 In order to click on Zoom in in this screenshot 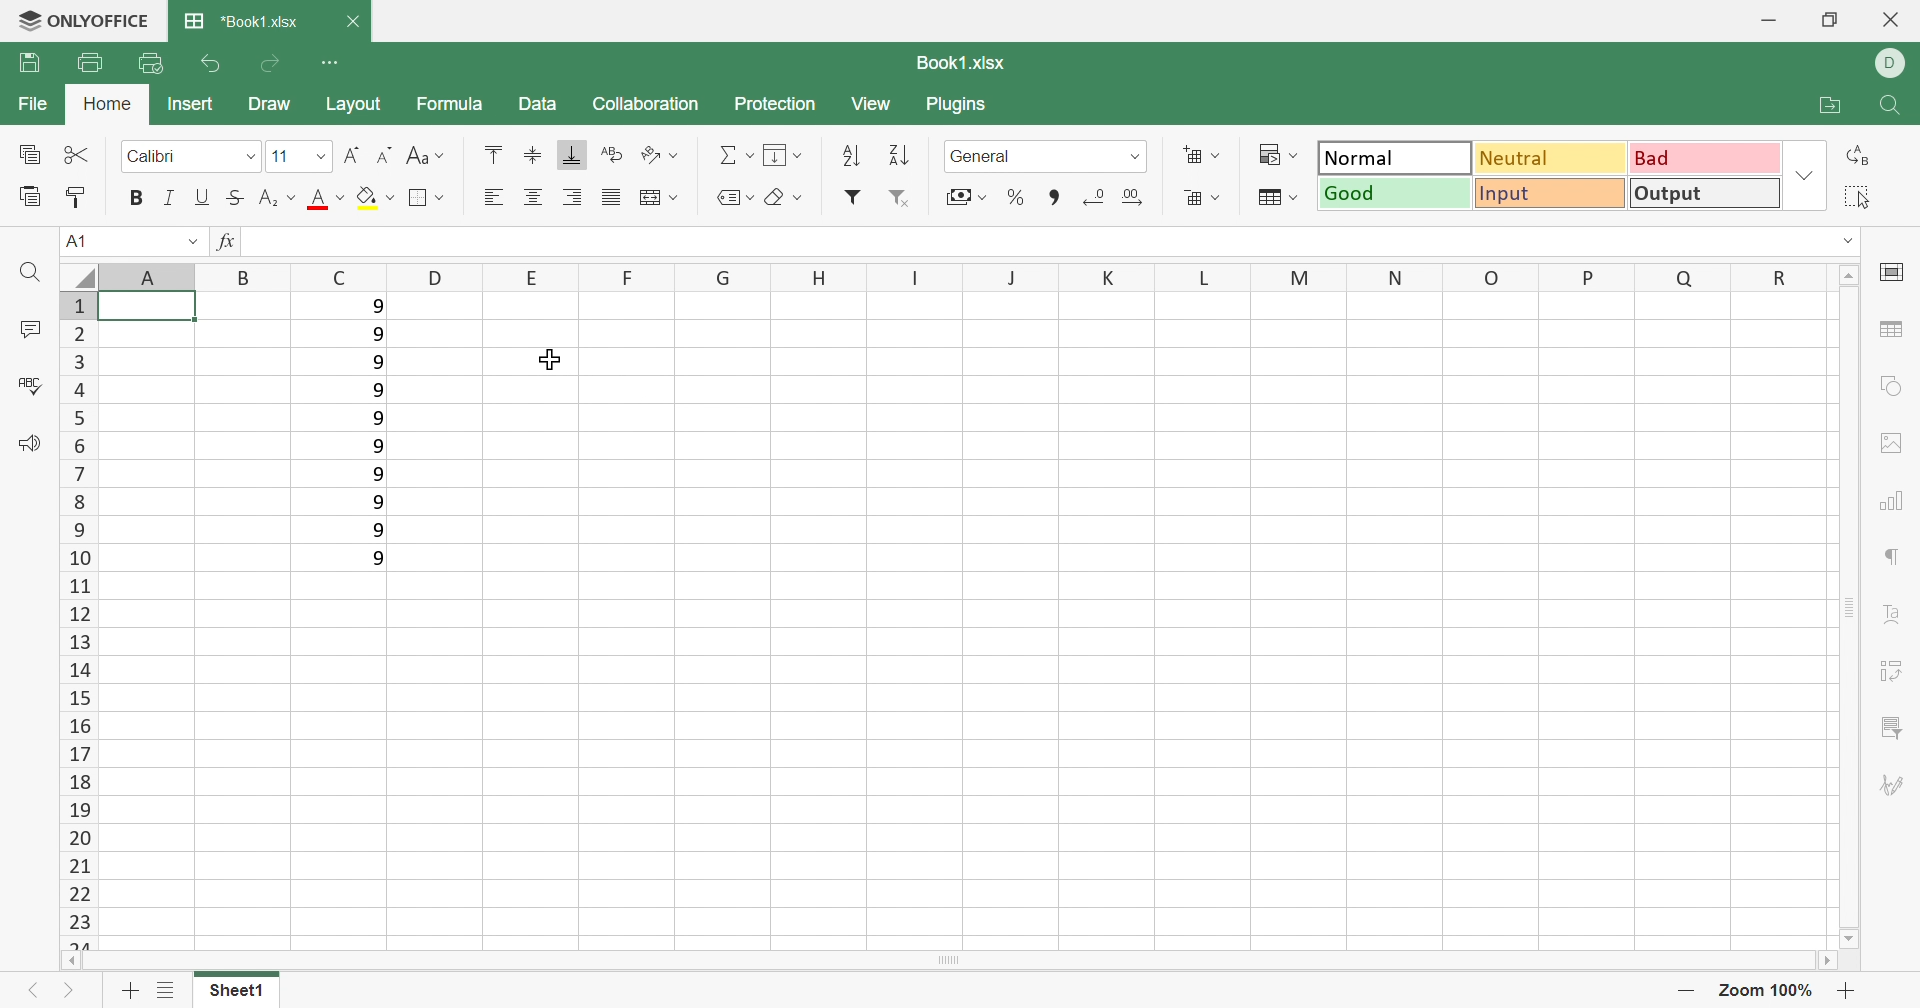, I will do `click(1847, 991)`.